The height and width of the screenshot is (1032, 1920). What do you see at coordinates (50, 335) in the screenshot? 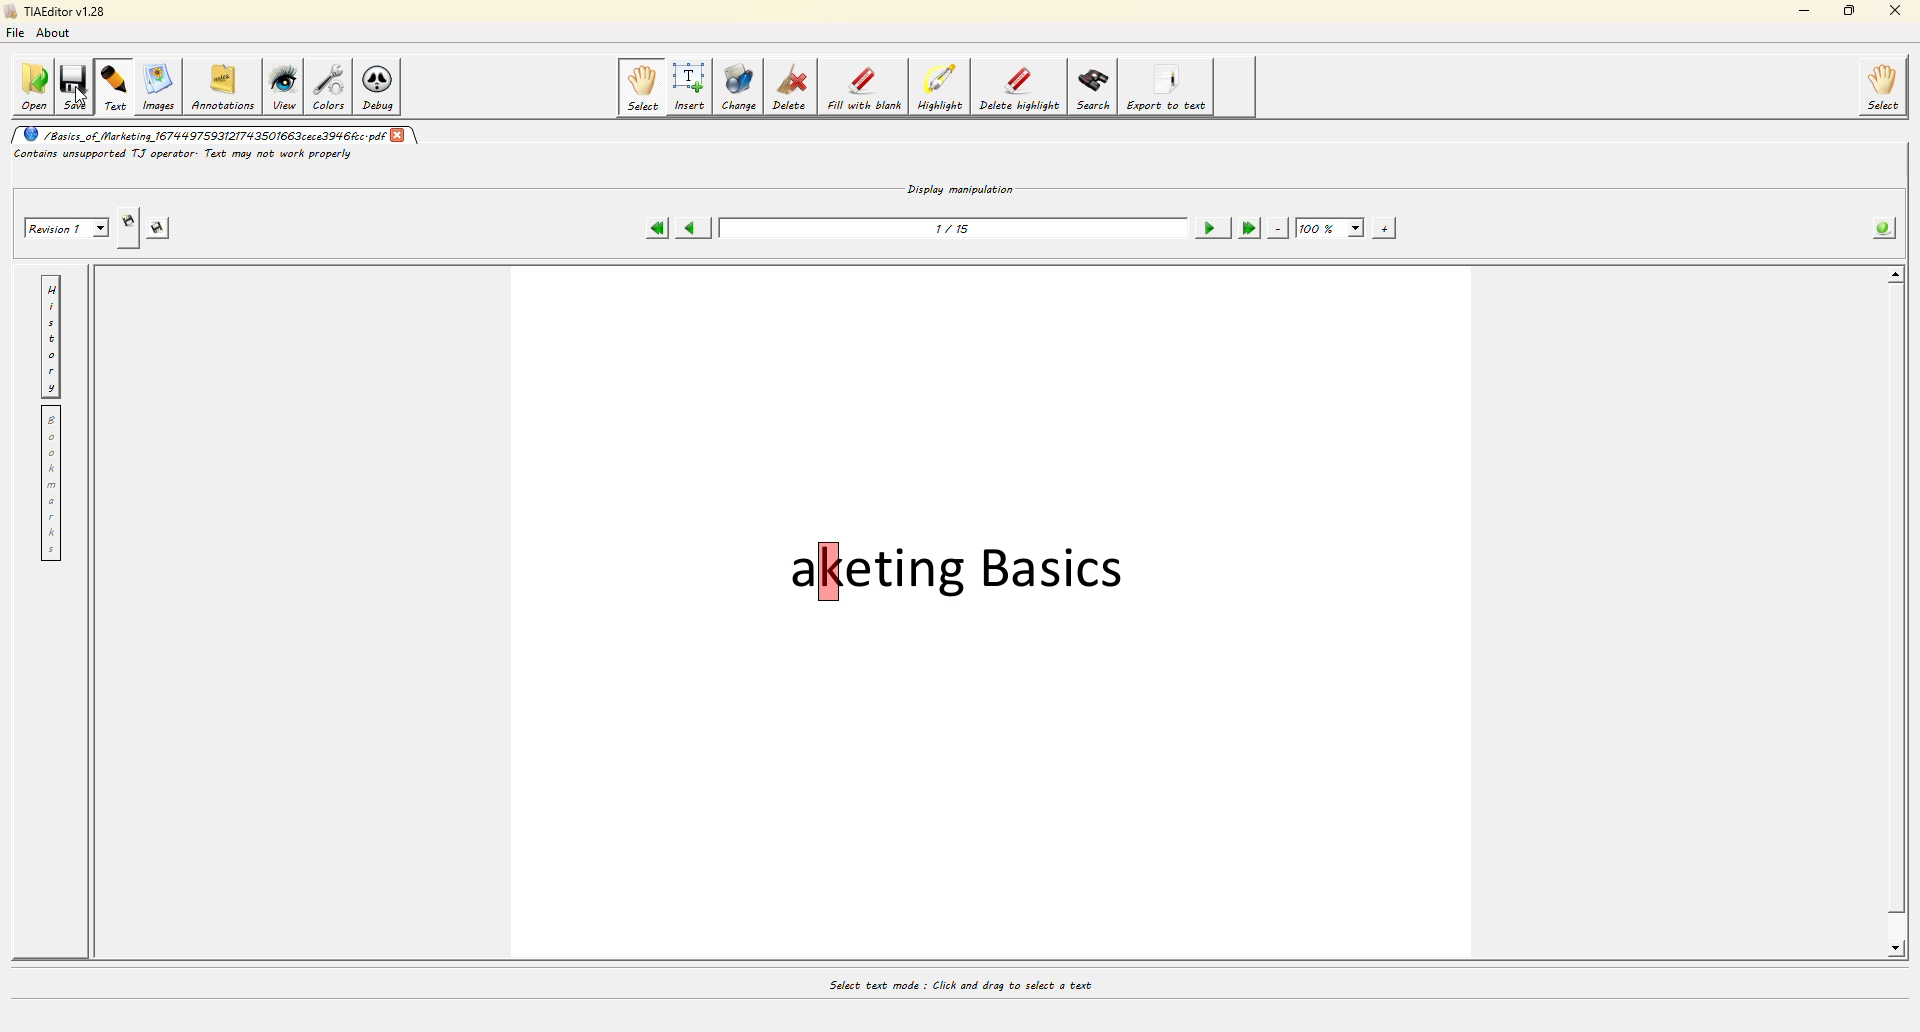
I see `history` at bounding box center [50, 335].